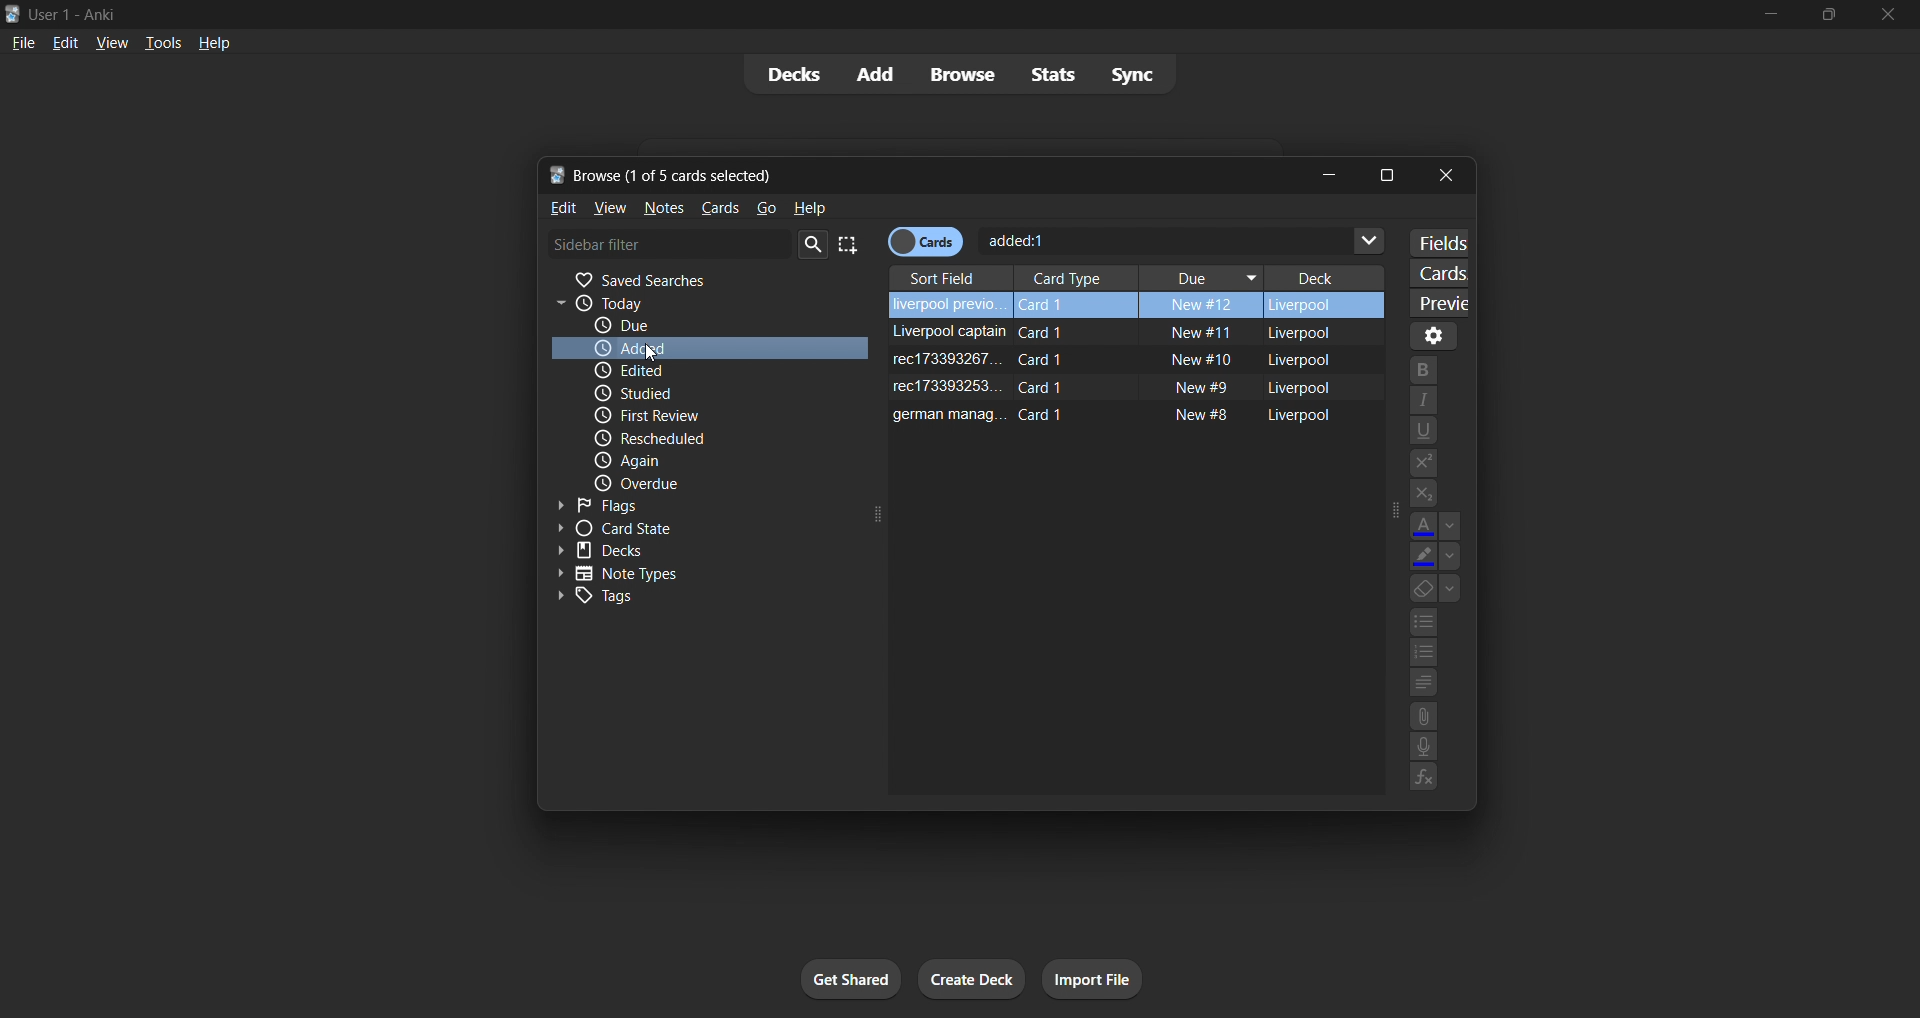 Image resolution: width=1920 pixels, height=1018 pixels. What do you see at coordinates (690, 371) in the screenshot?
I see `edited` at bounding box center [690, 371].